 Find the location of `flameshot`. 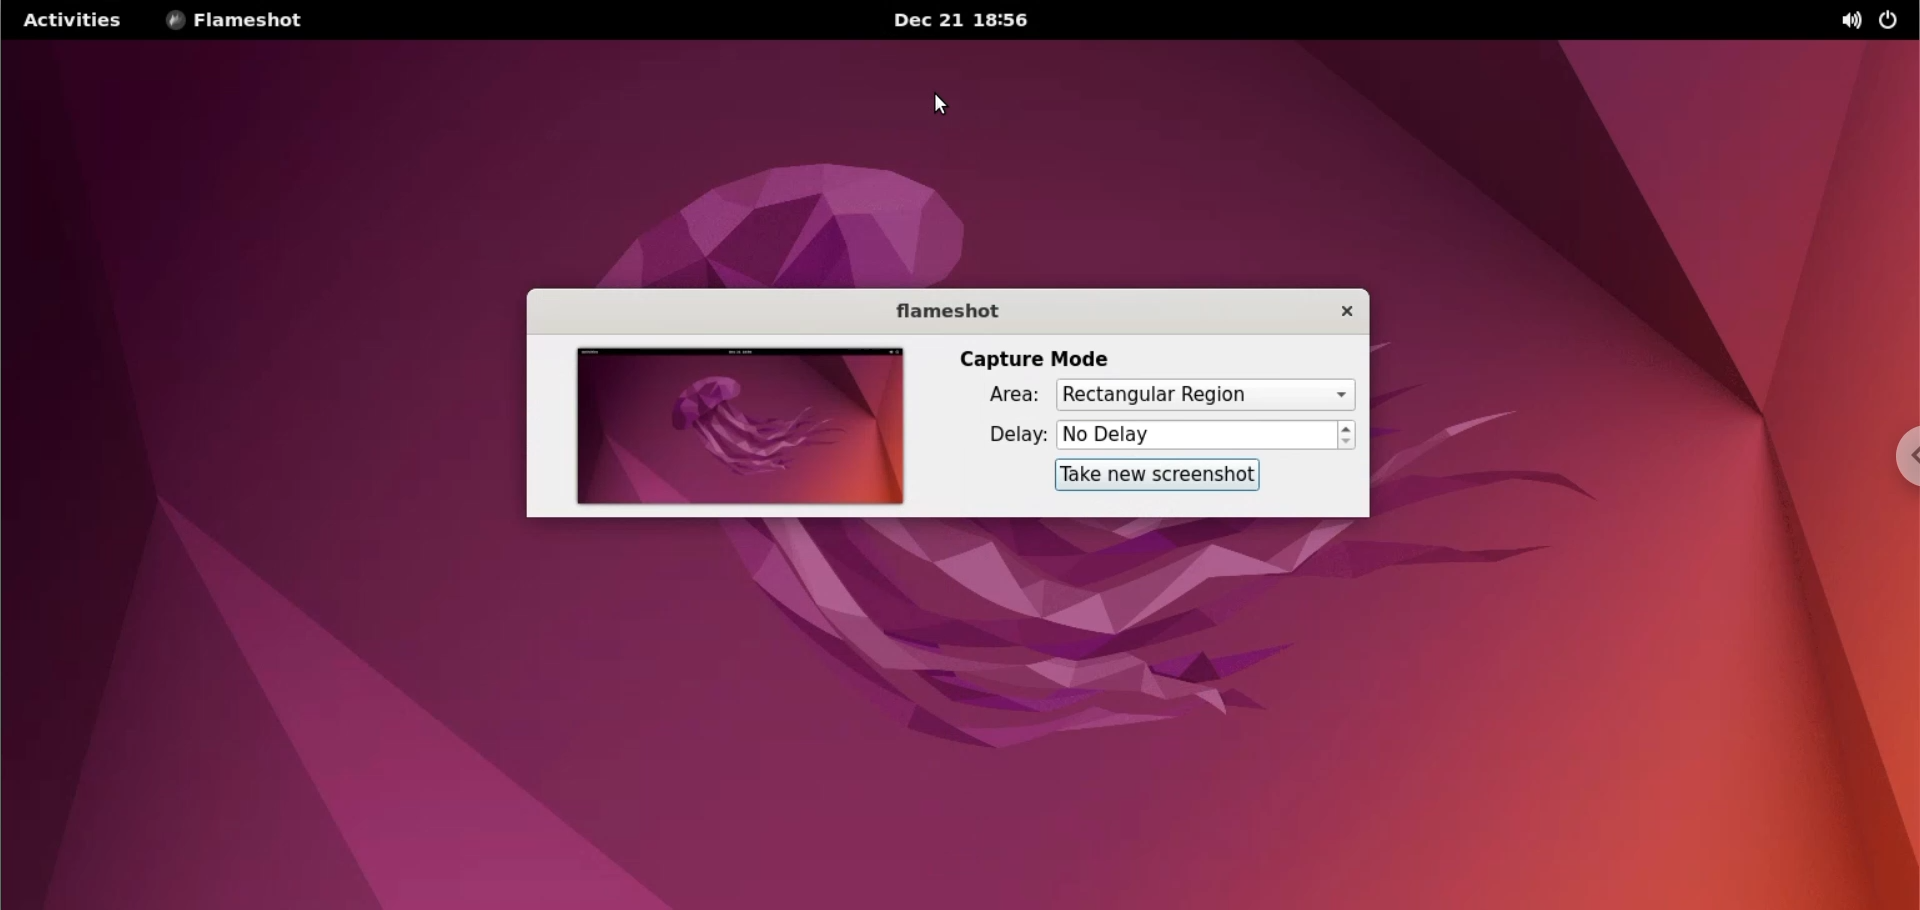

flameshot is located at coordinates (946, 316).